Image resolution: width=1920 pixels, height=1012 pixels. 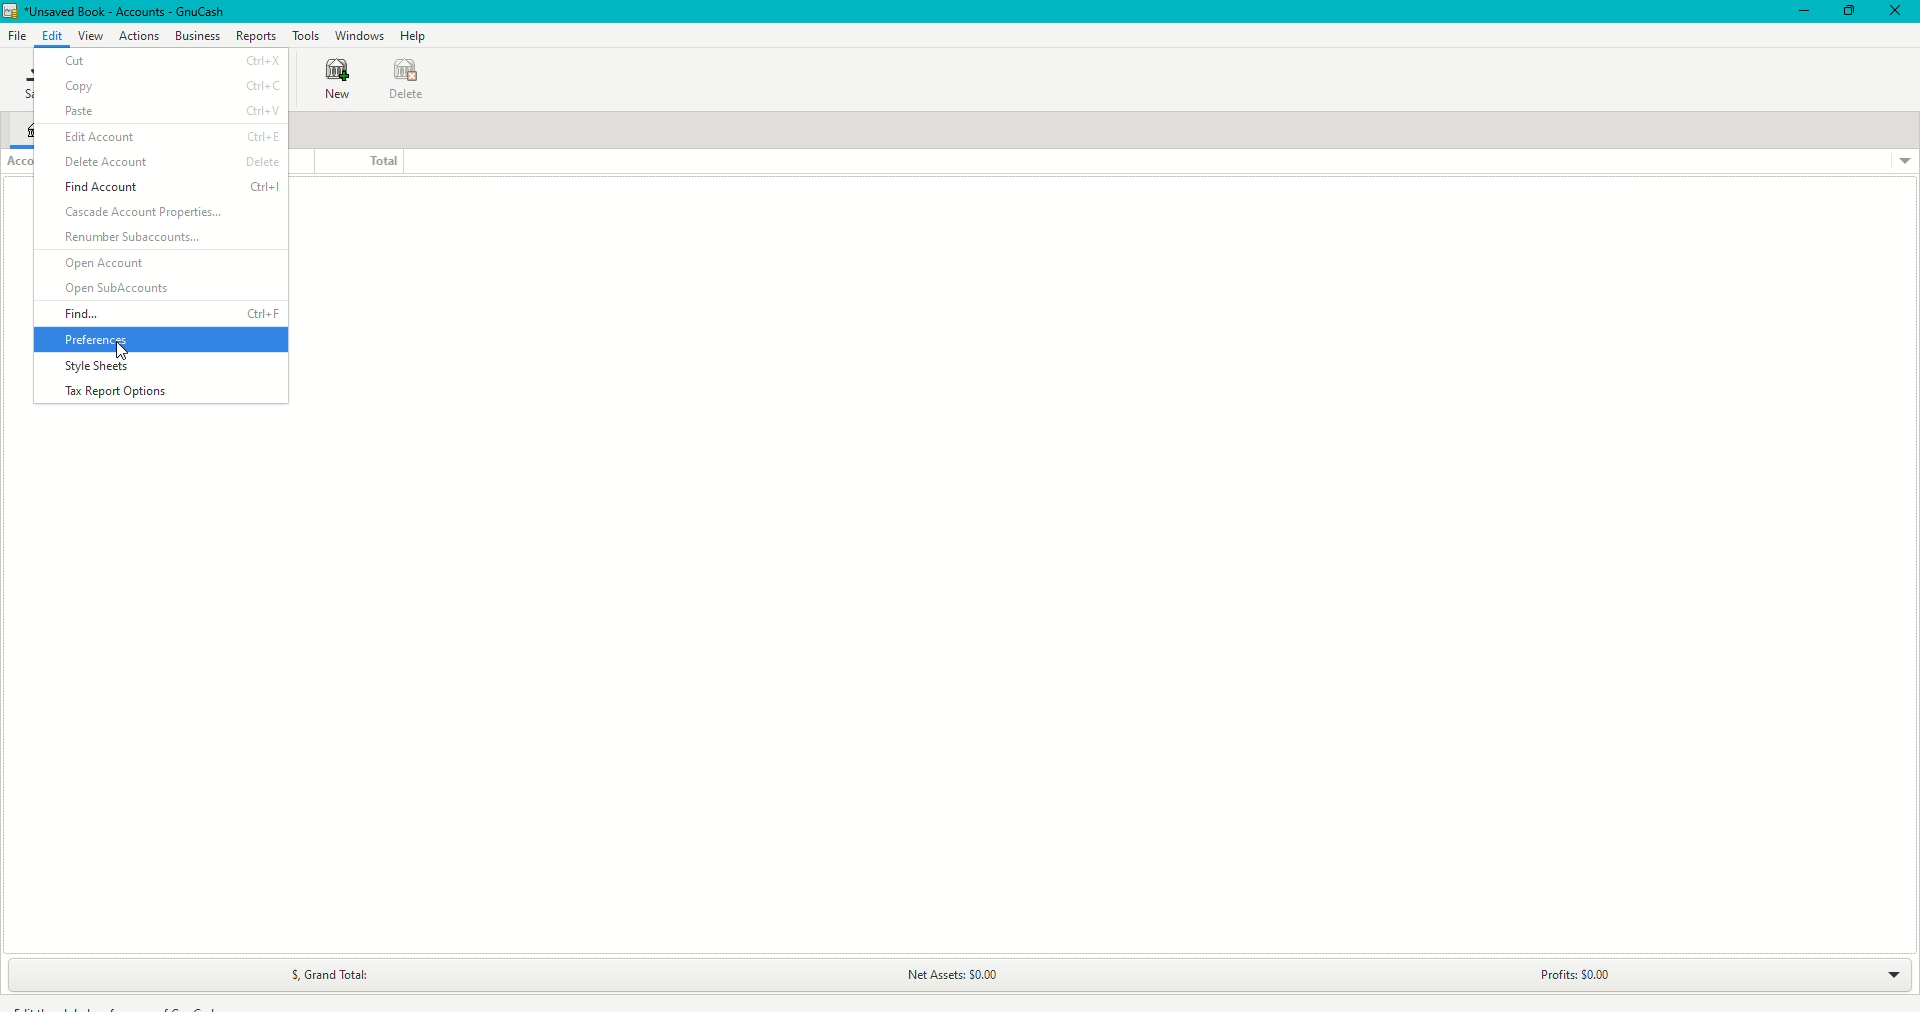 What do you see at coordinates (108, 265) in the screenshot?
I see `Open Account` at bounding box center [108, 265].